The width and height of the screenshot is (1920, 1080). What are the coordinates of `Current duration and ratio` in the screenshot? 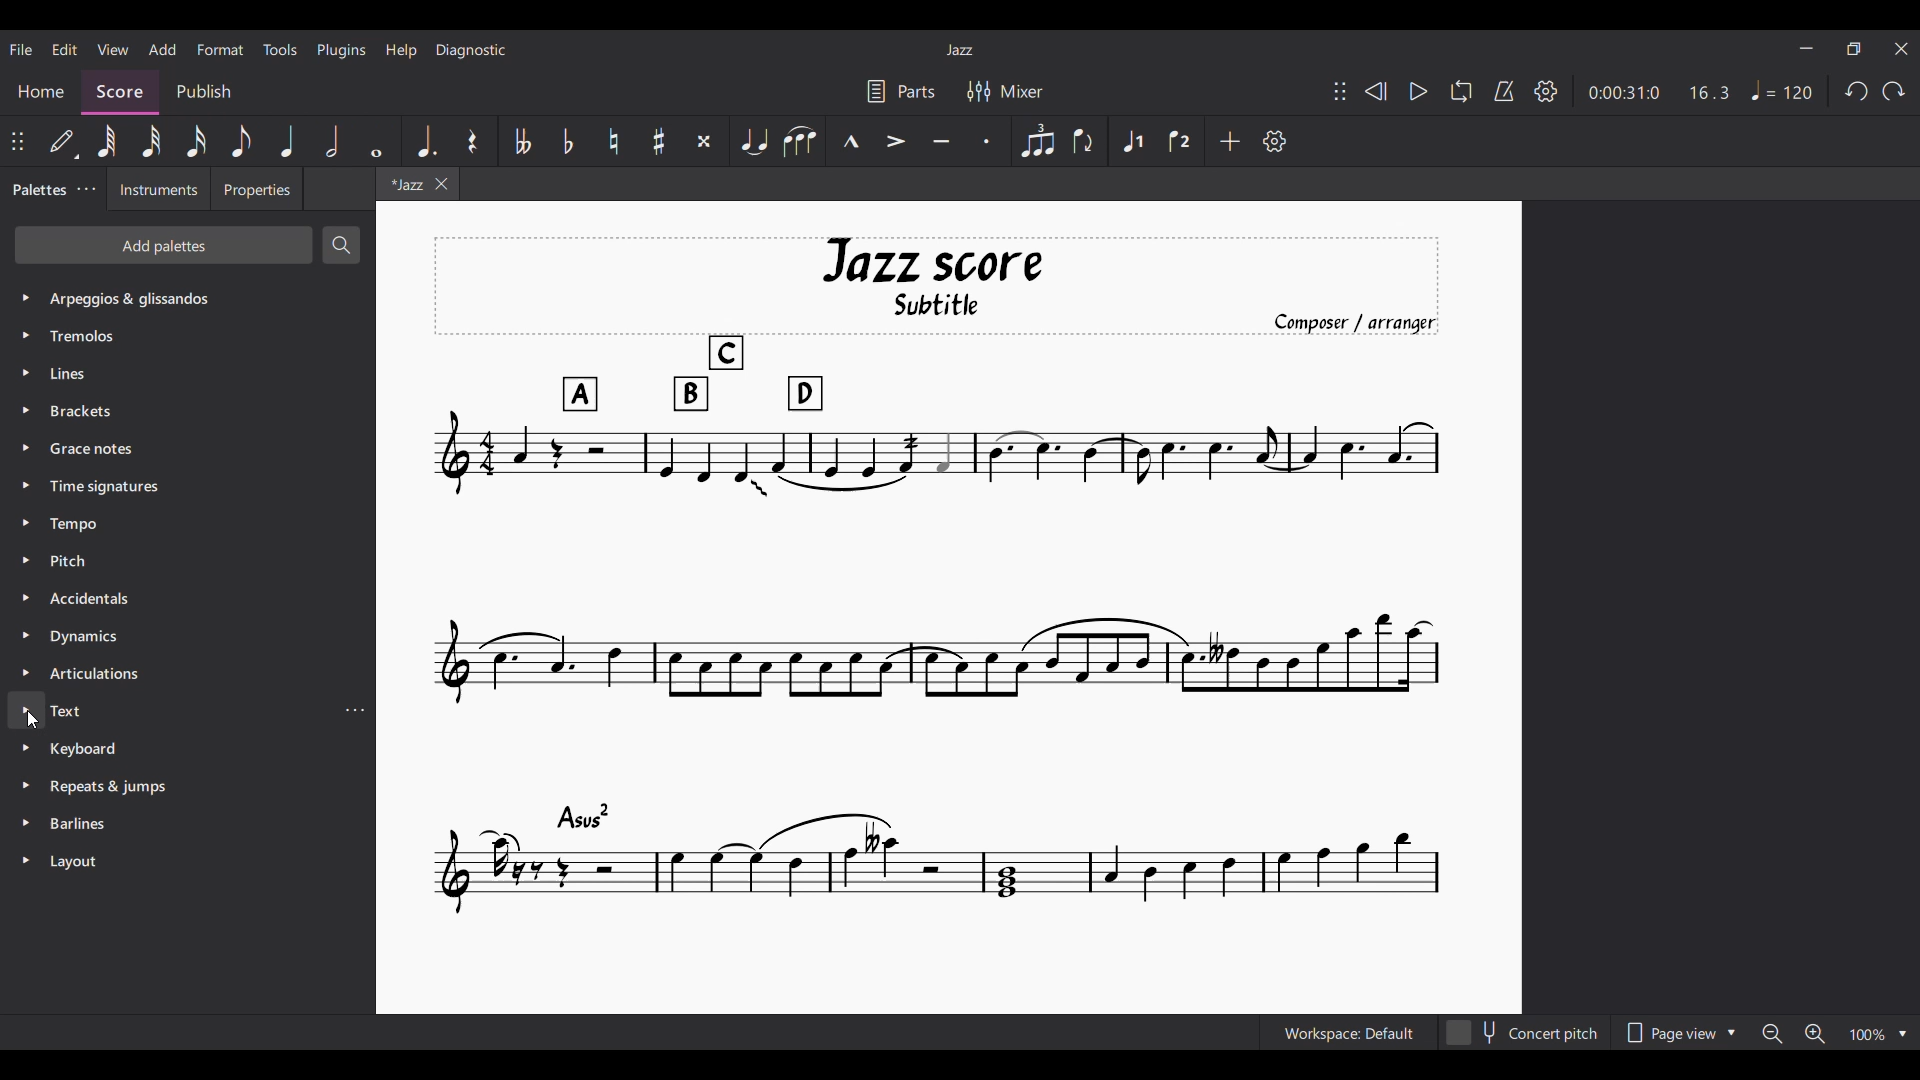 It's located at (1659, 92).